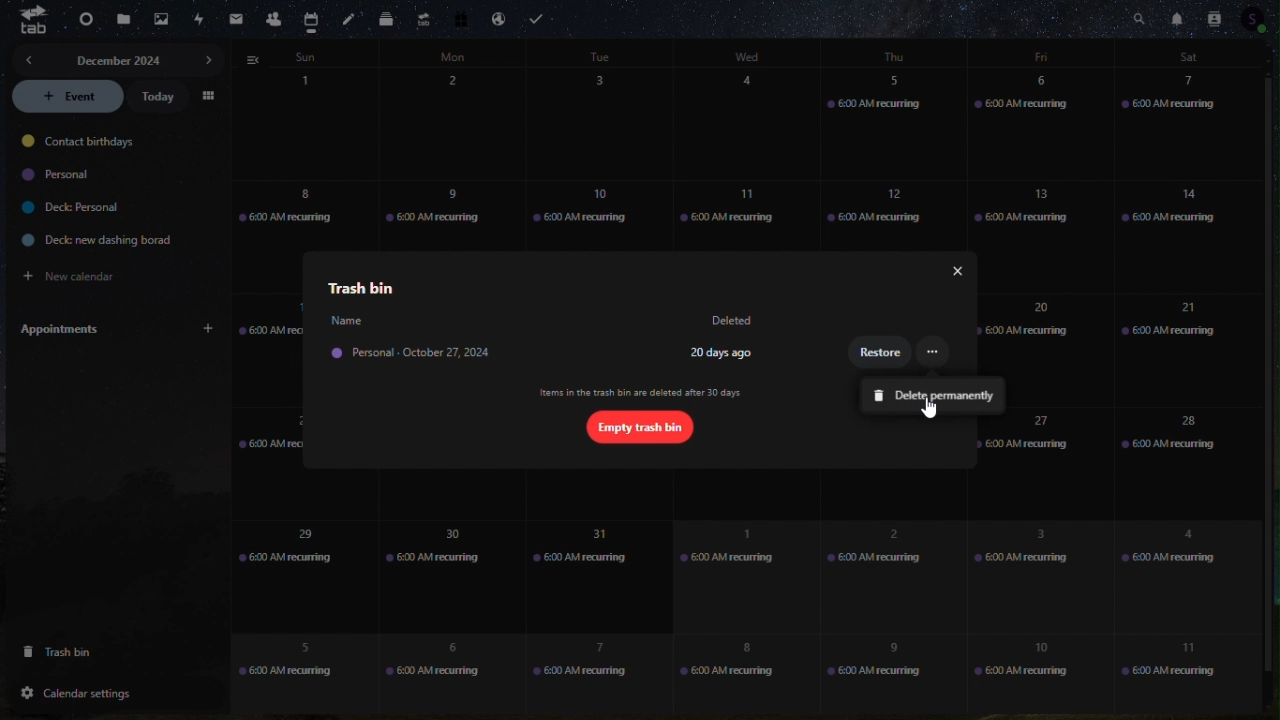  I want to click on John Smith, so click(346, 320).